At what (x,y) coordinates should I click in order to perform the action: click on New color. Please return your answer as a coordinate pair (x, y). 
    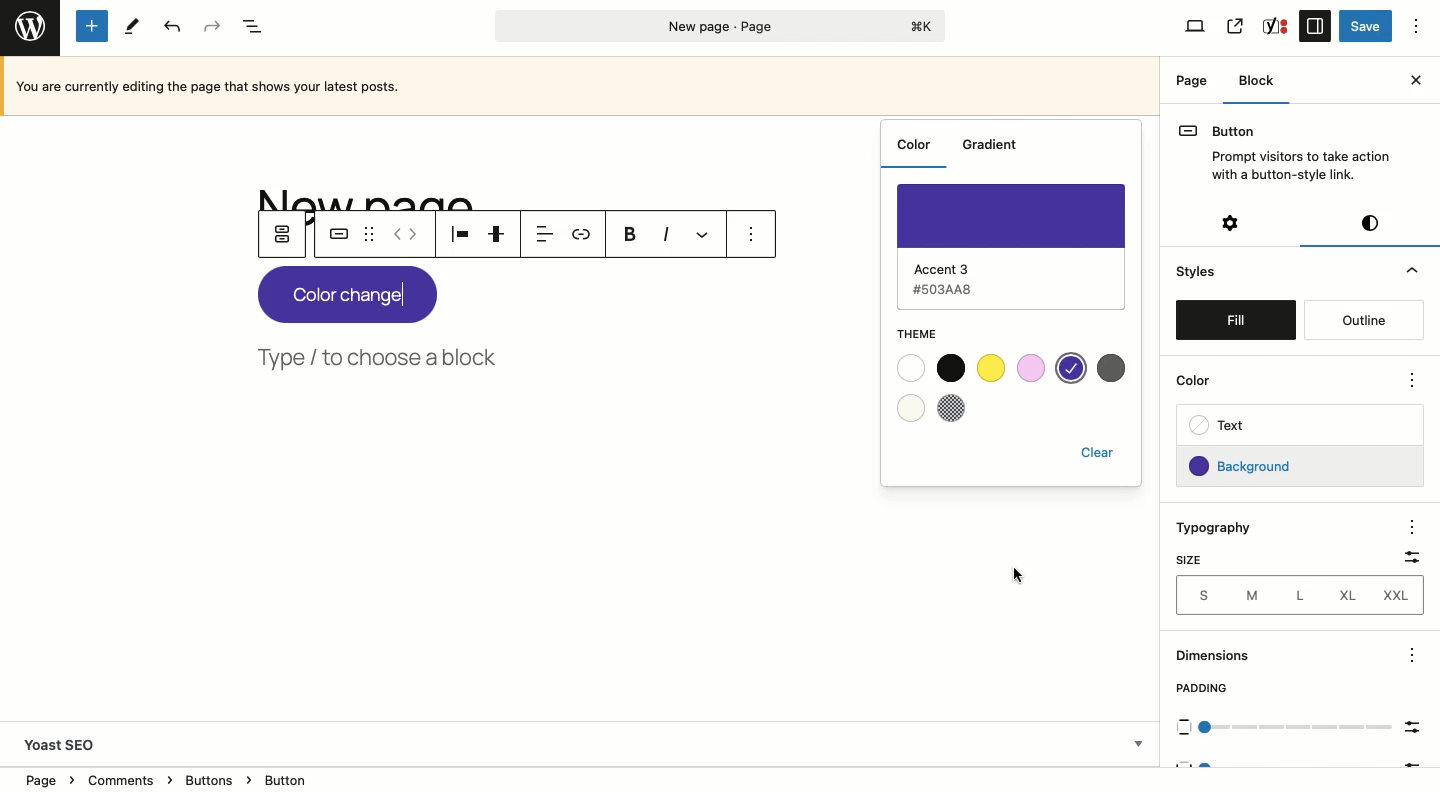
    Looking at the image, I should click on (351, 294).